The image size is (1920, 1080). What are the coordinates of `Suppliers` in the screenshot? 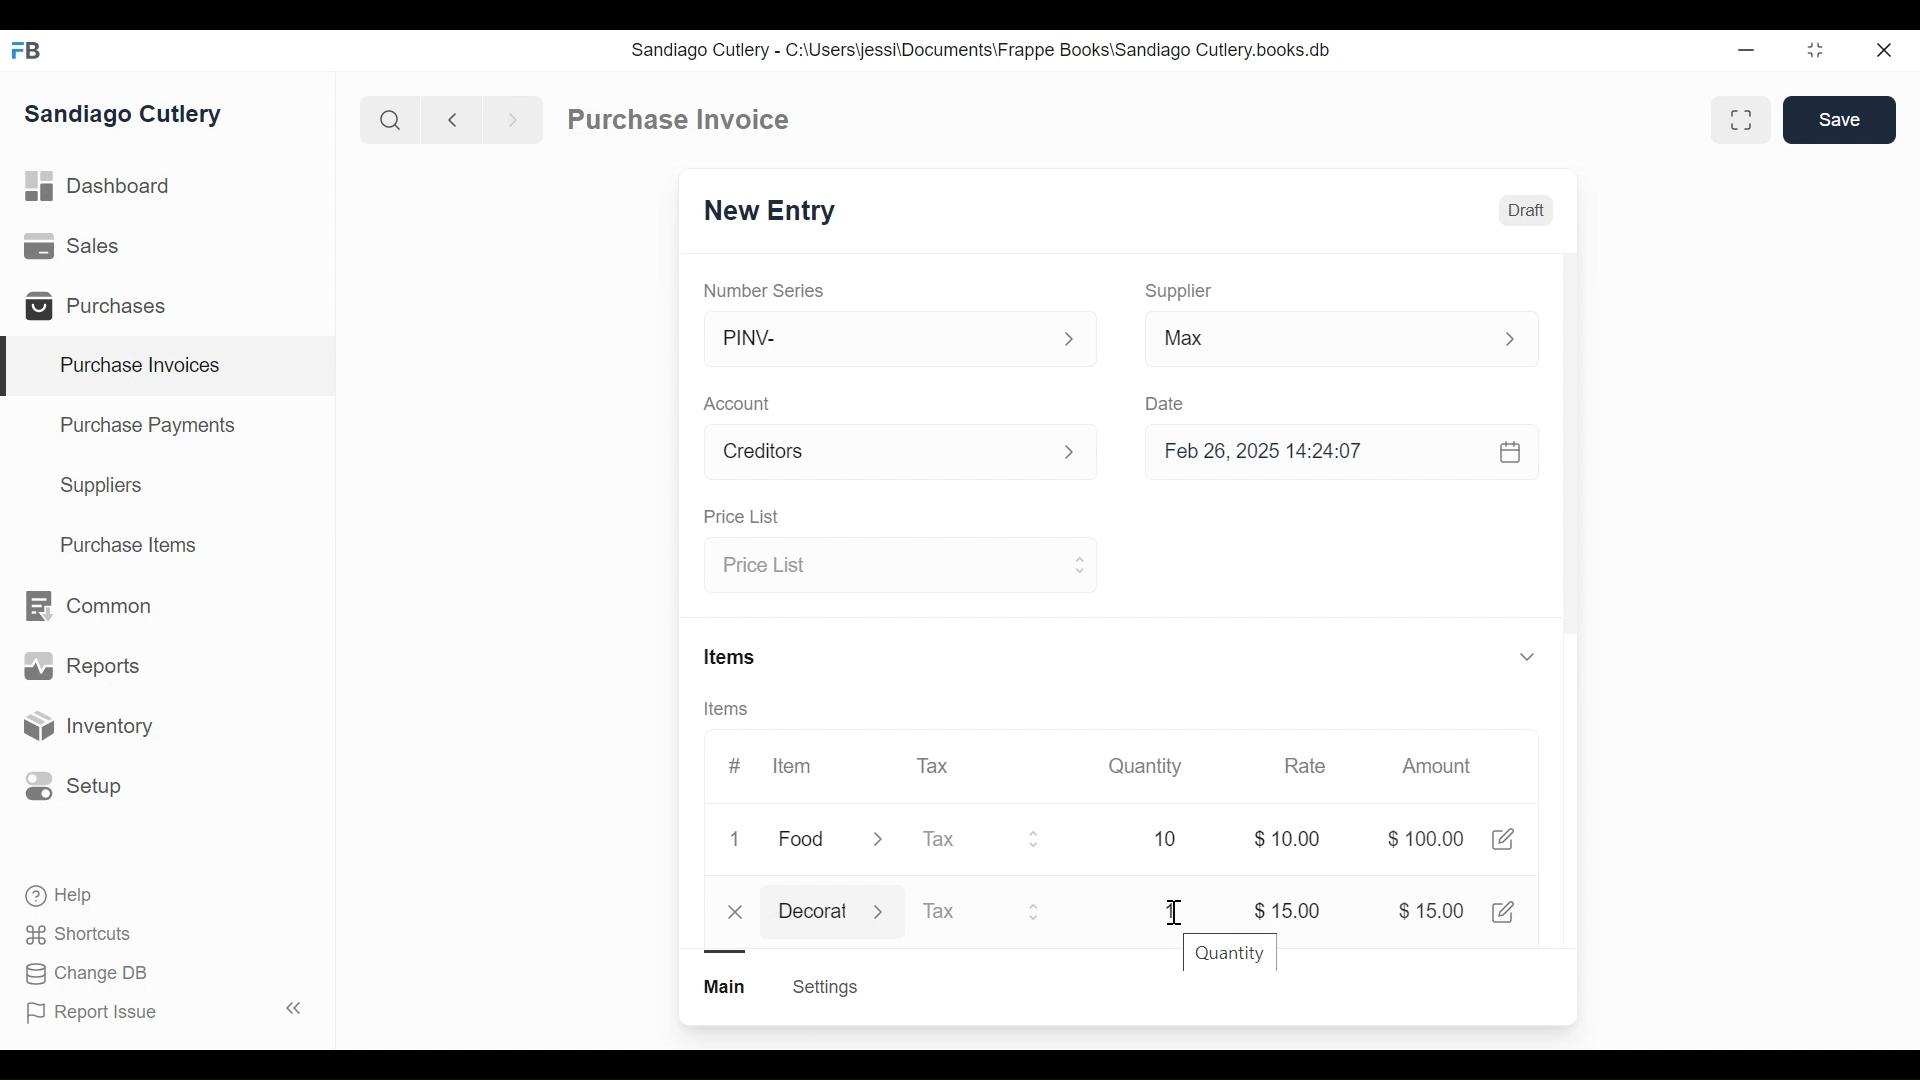 It's located at (102, 486).